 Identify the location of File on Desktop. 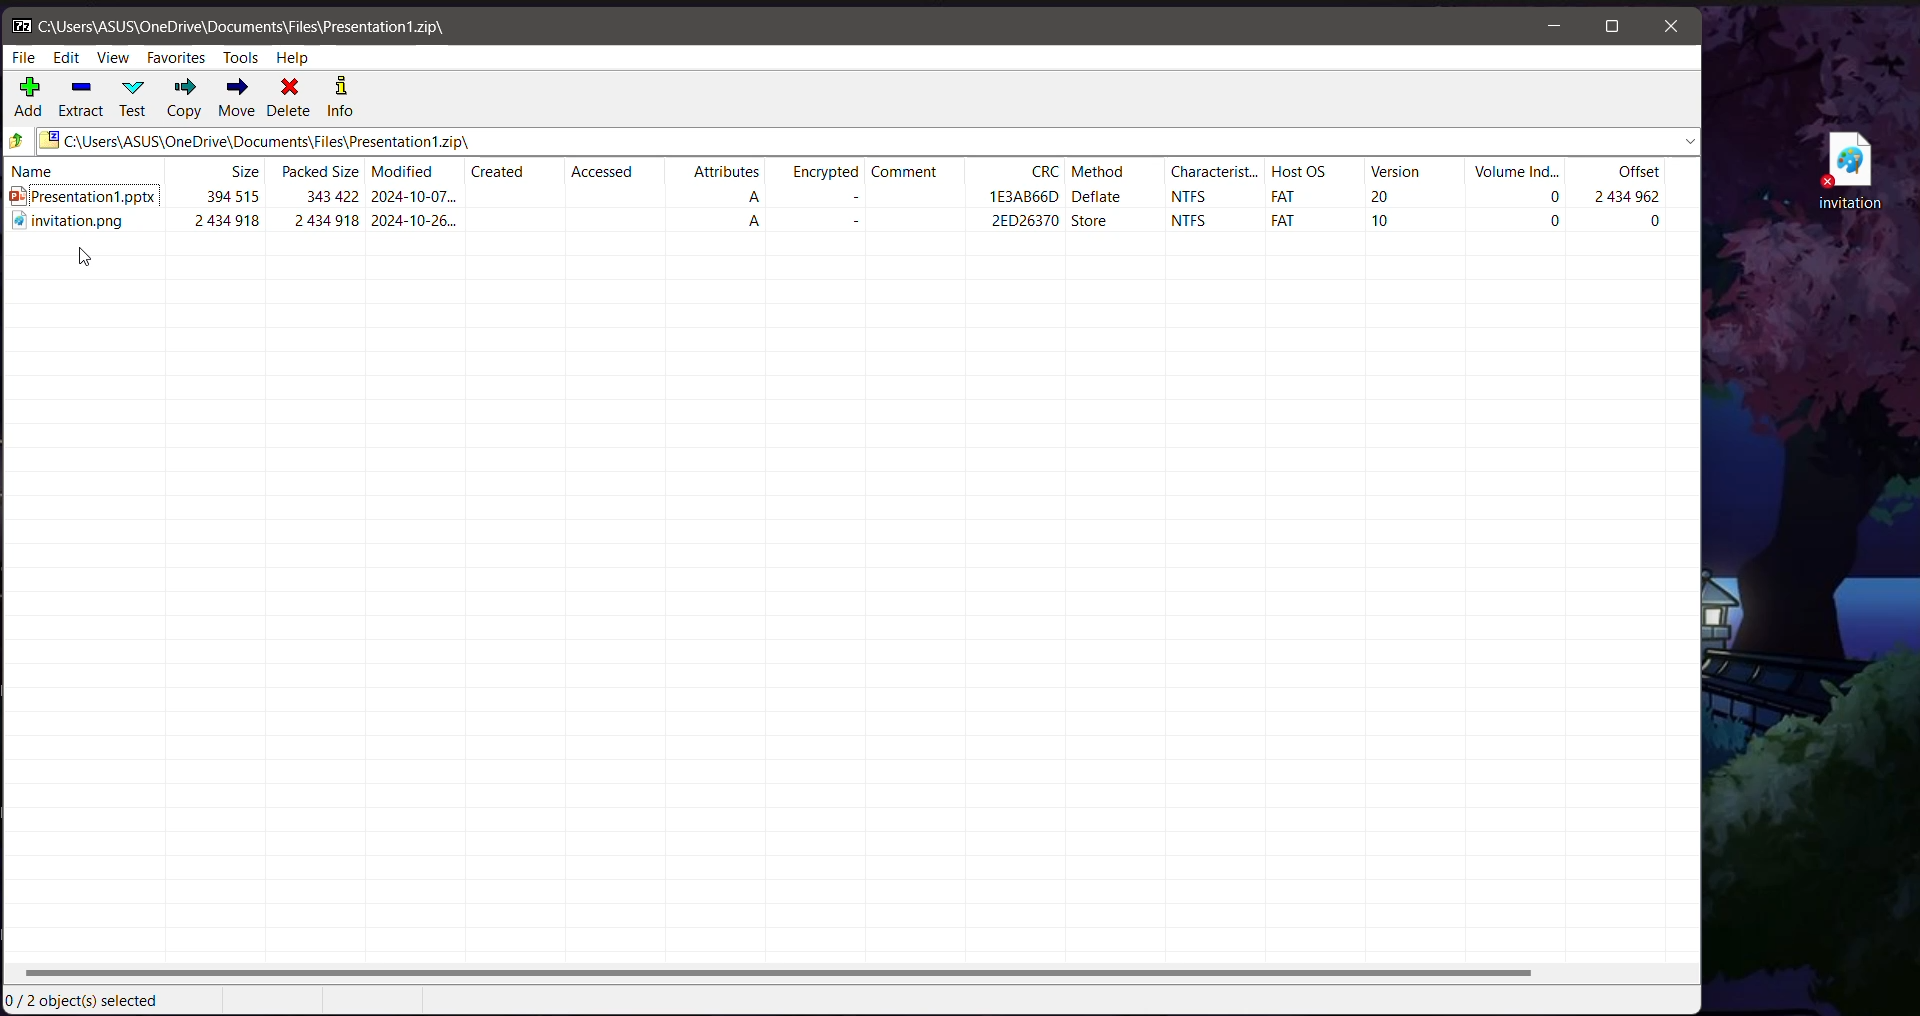
(1846, 171).